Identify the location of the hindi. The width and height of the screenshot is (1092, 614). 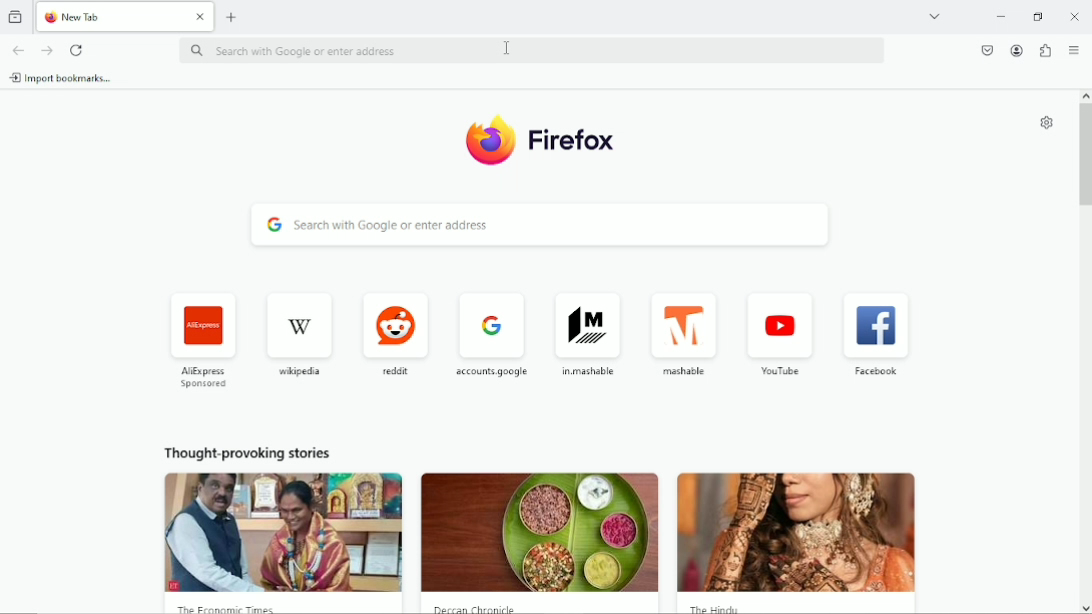
(716, 610).